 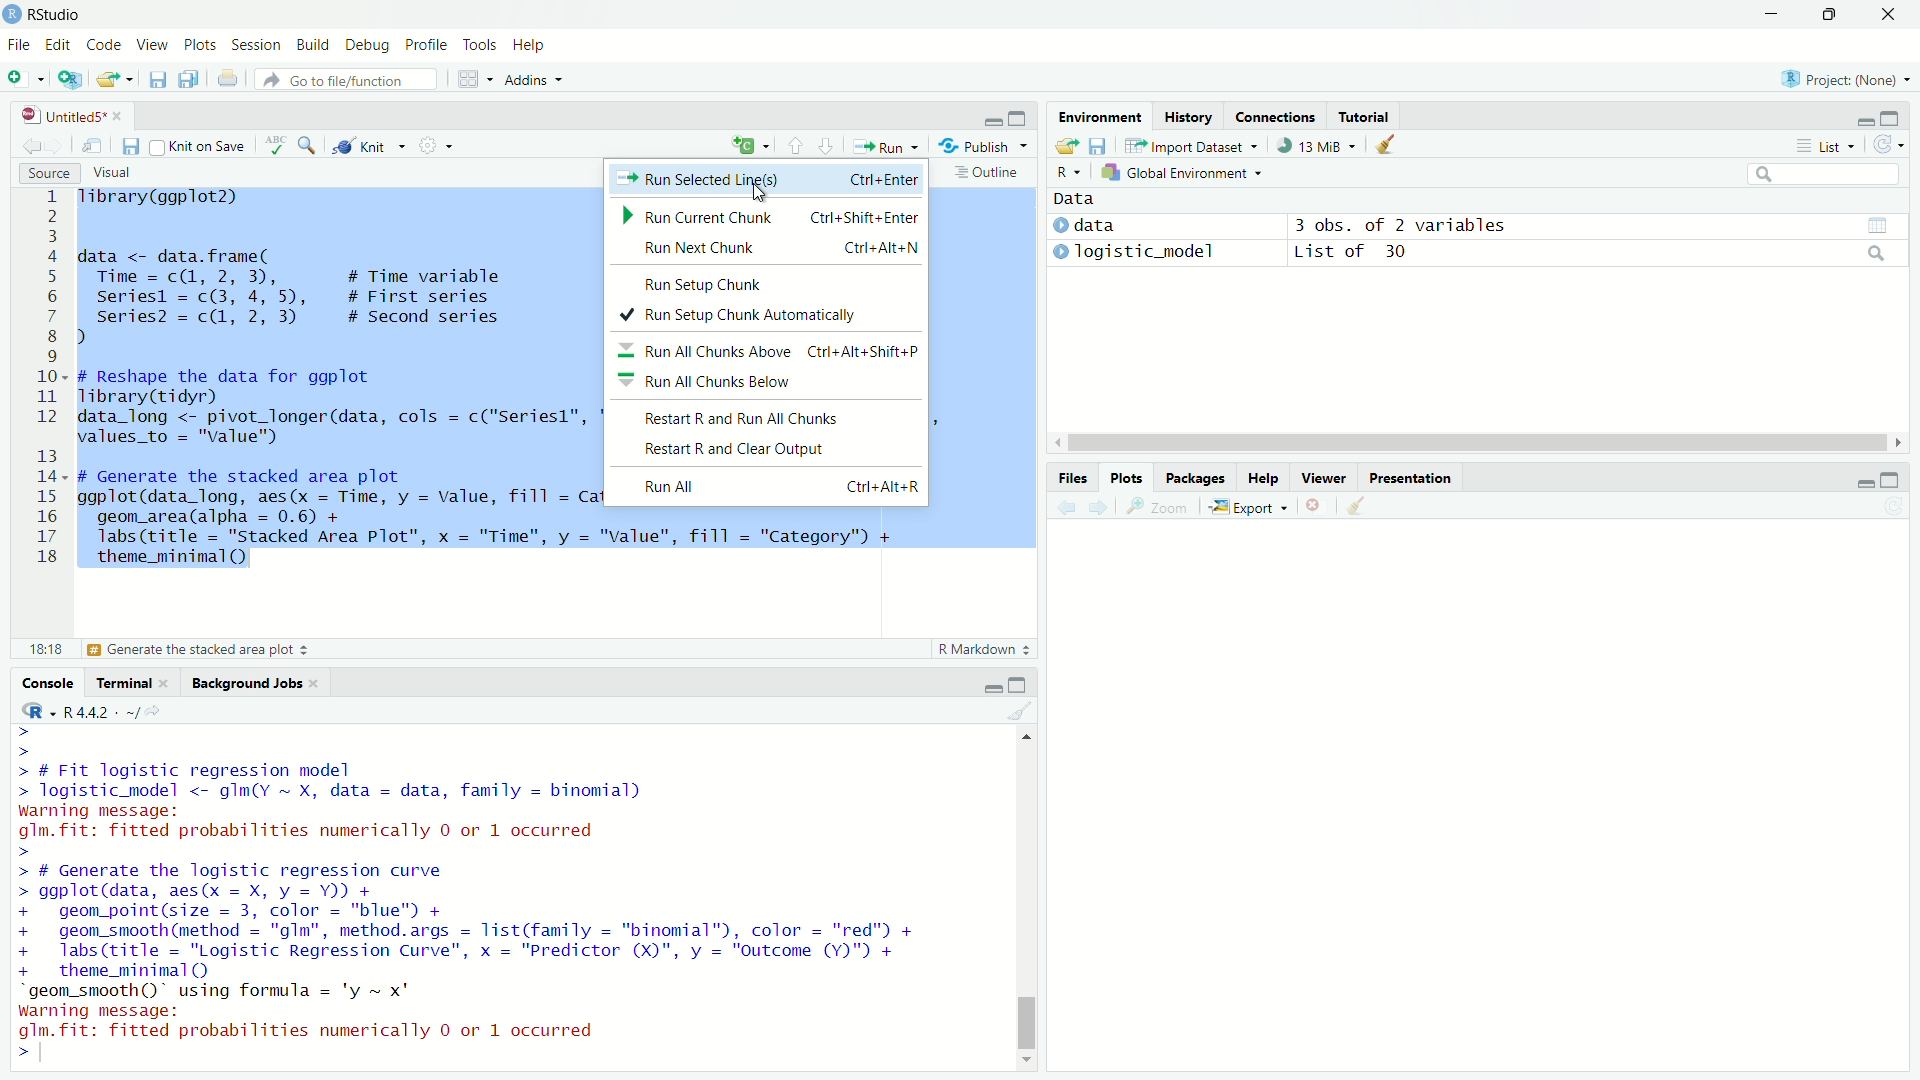 What do you see at coordinates (980, 115) in the screenshot?
I see `minimise` at bounding box center [980, 115].